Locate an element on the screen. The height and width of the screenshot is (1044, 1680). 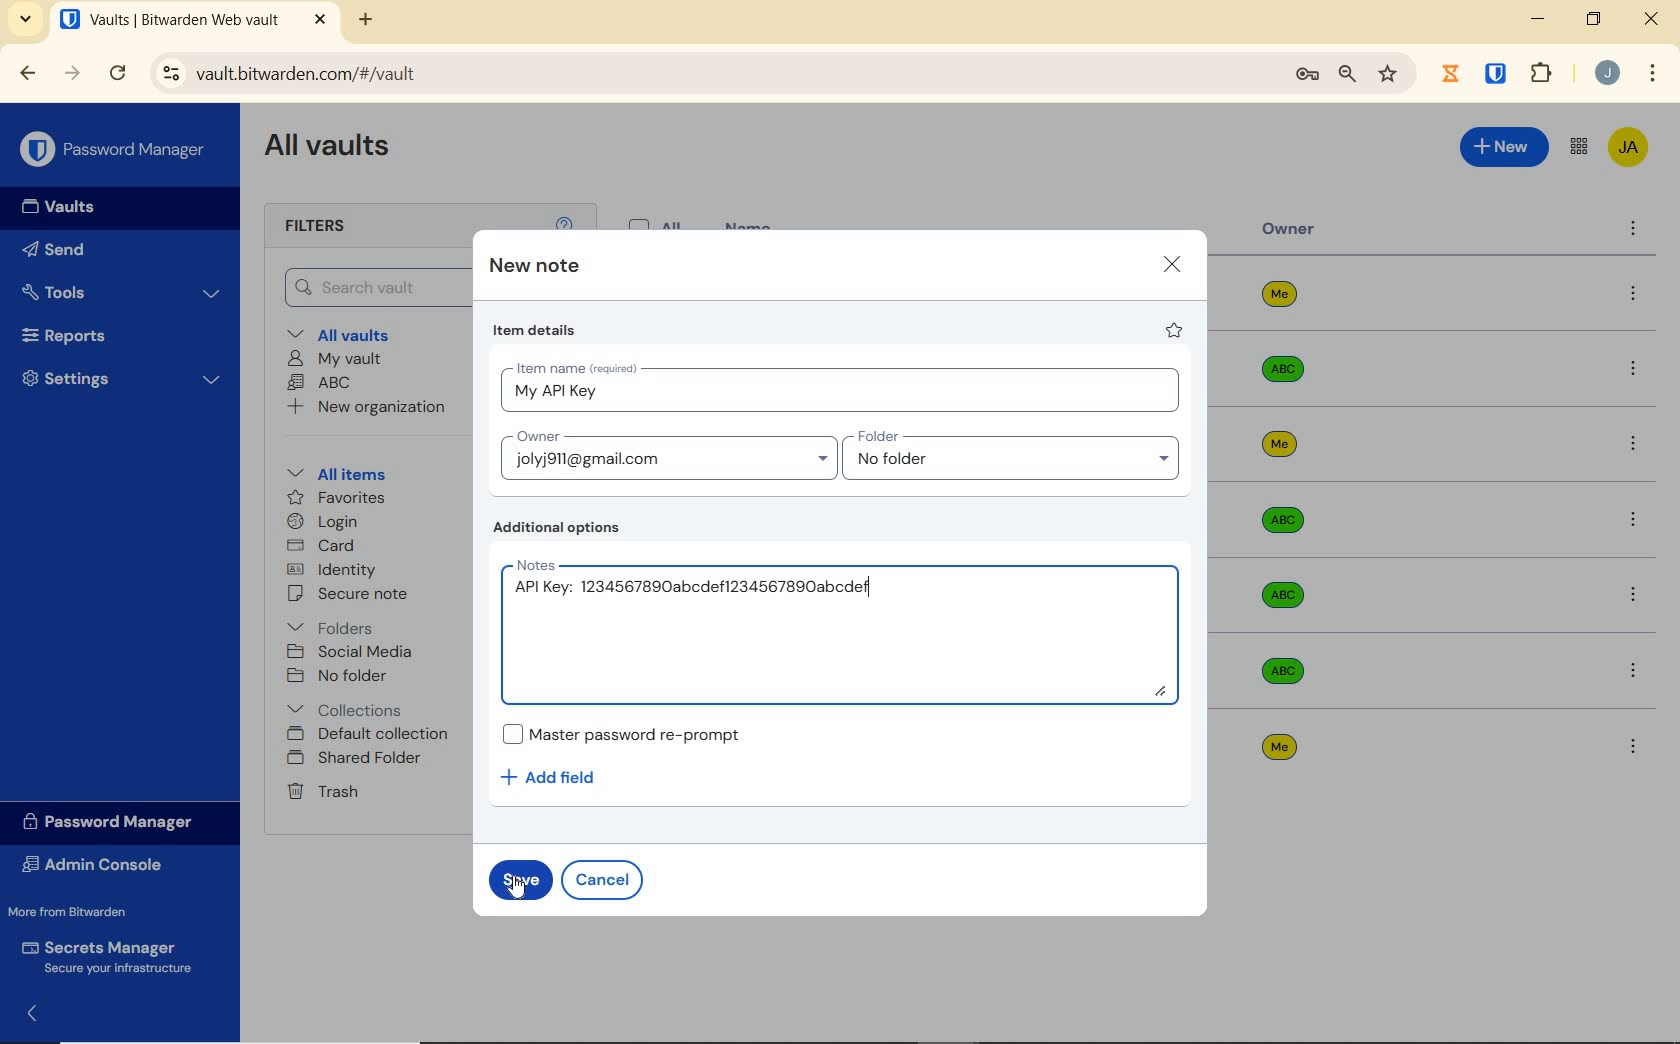
open tab is located at coordinates (169, 20).